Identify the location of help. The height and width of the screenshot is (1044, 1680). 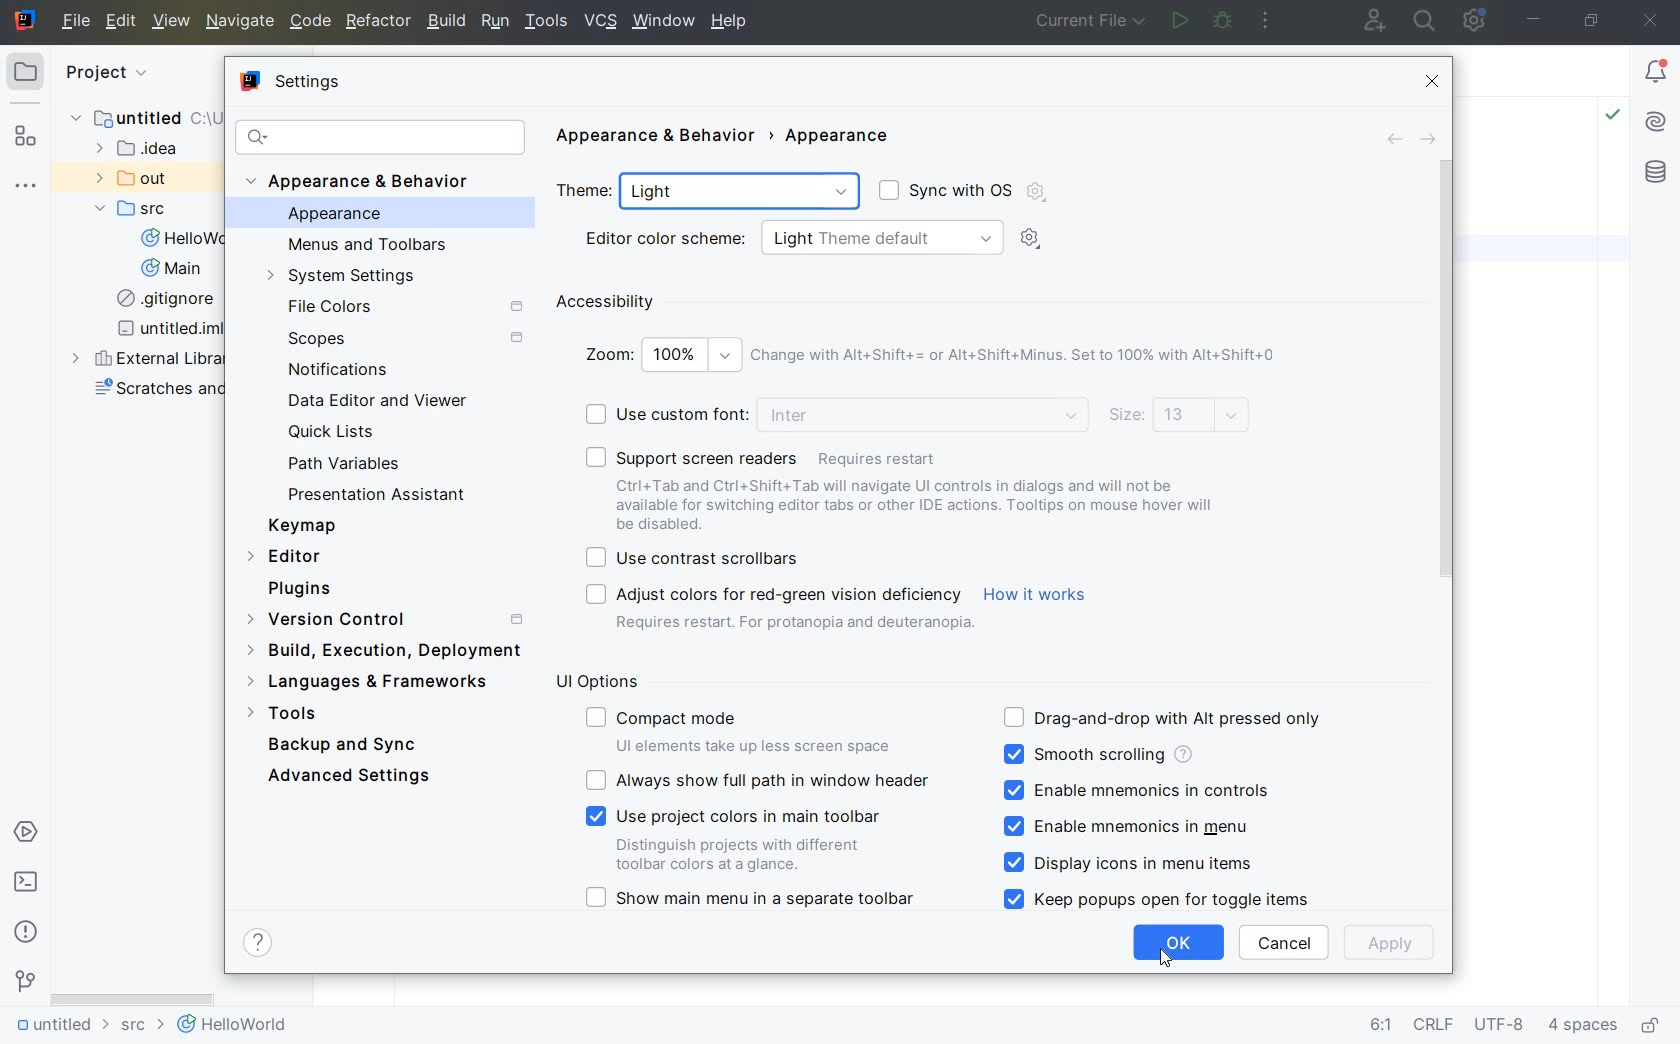
(261, 943).